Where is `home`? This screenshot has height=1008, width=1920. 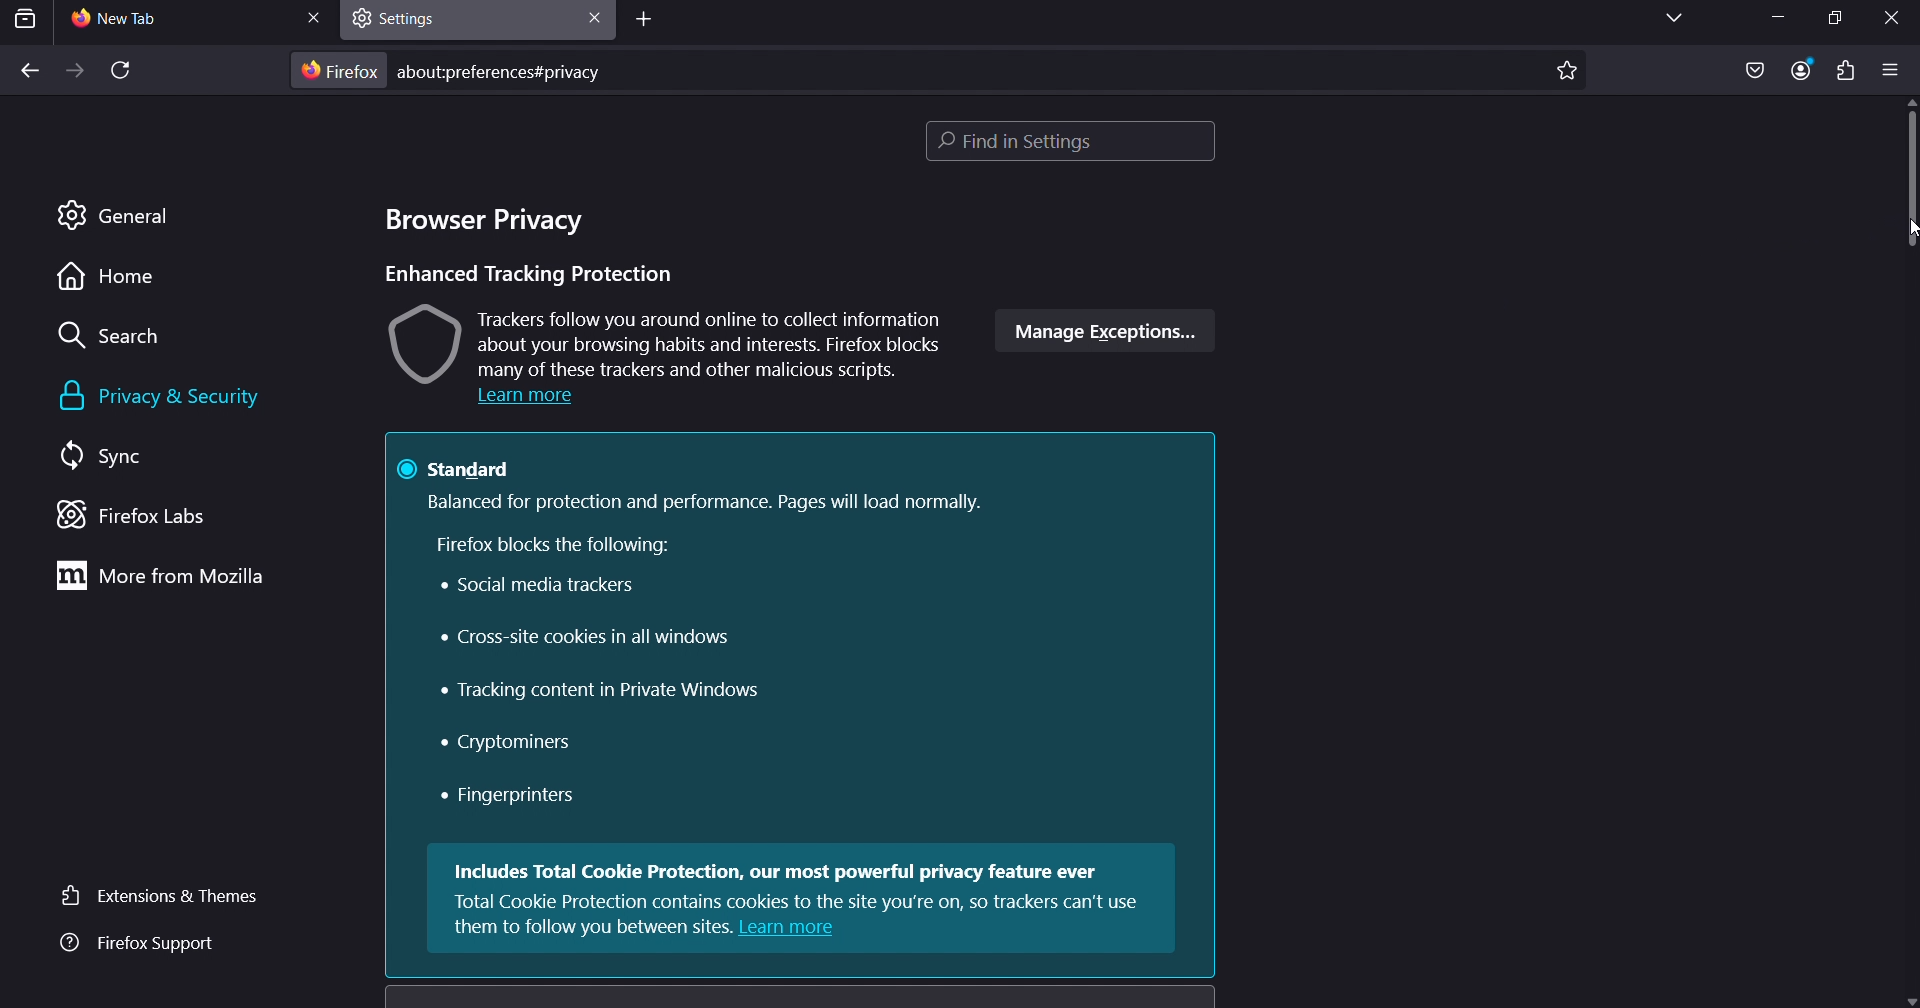
home is located at coordinates (104, 282).